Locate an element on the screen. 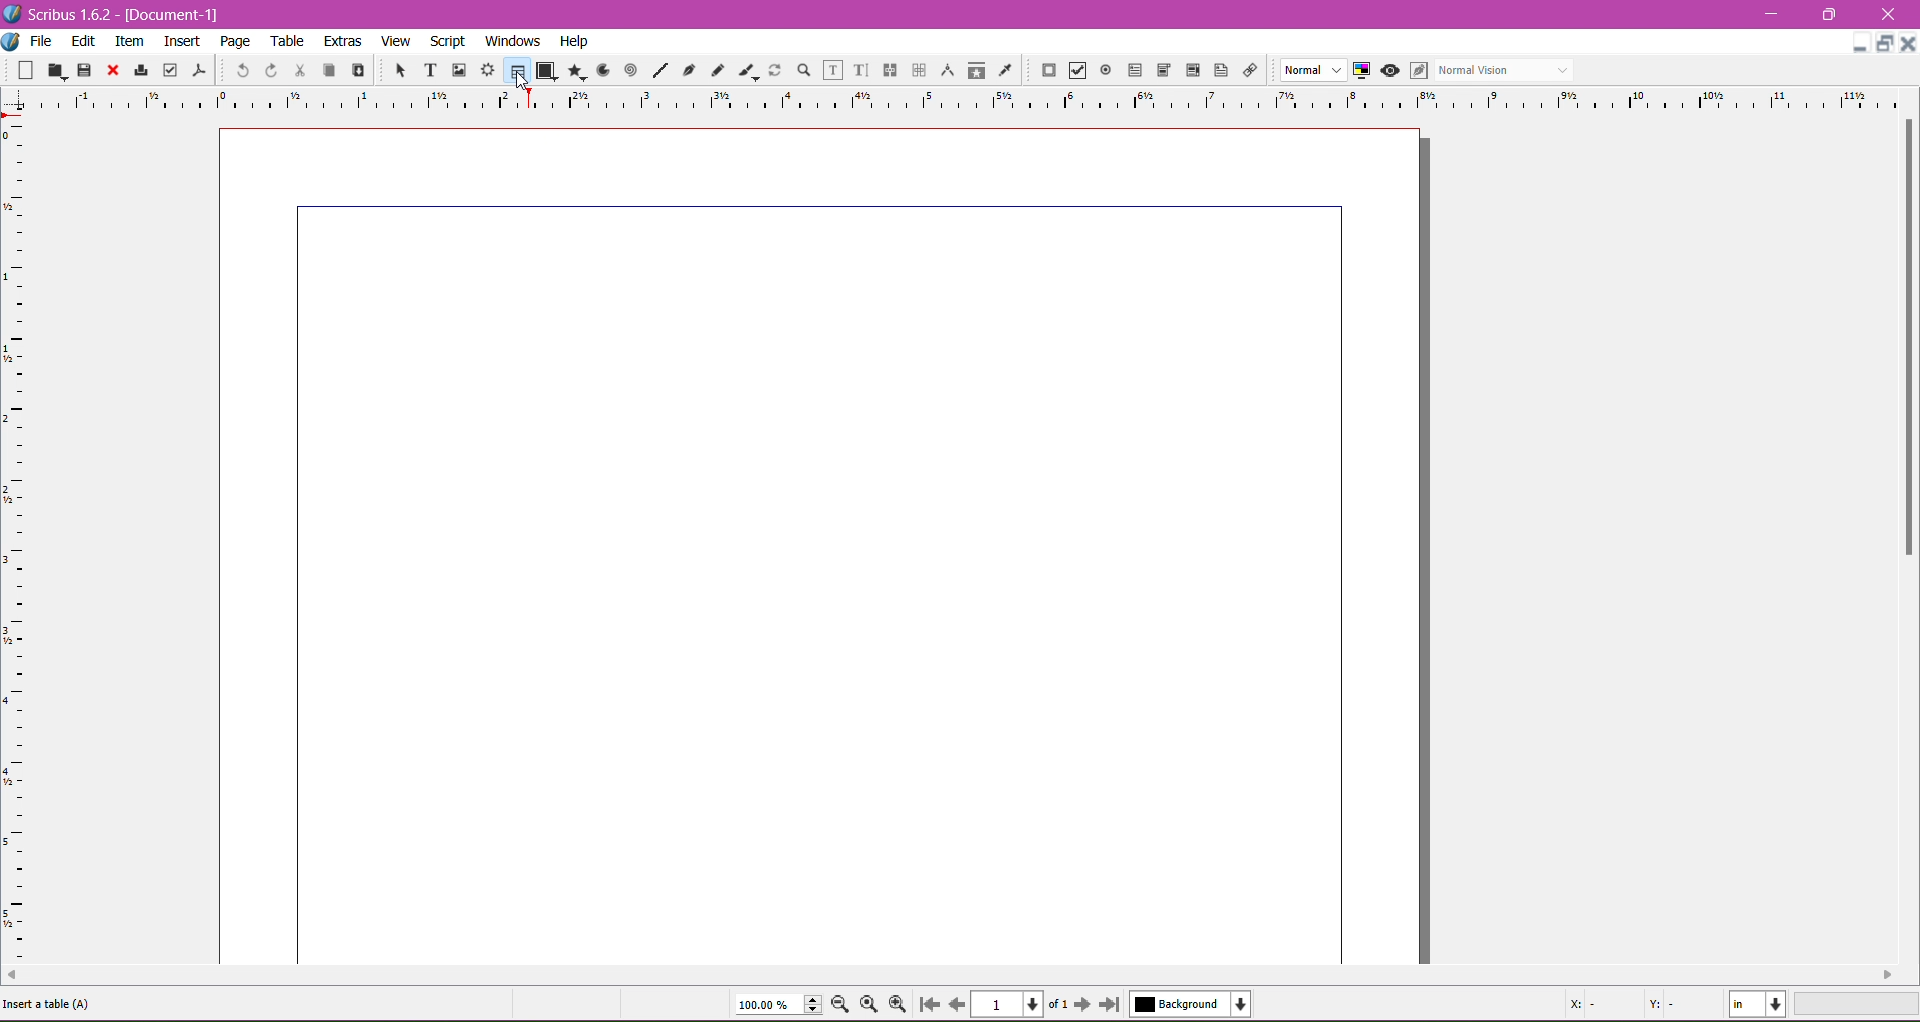 This screenshot has height=1022, width=1920. Eye Dropper is located at coordinates (1004, 70).